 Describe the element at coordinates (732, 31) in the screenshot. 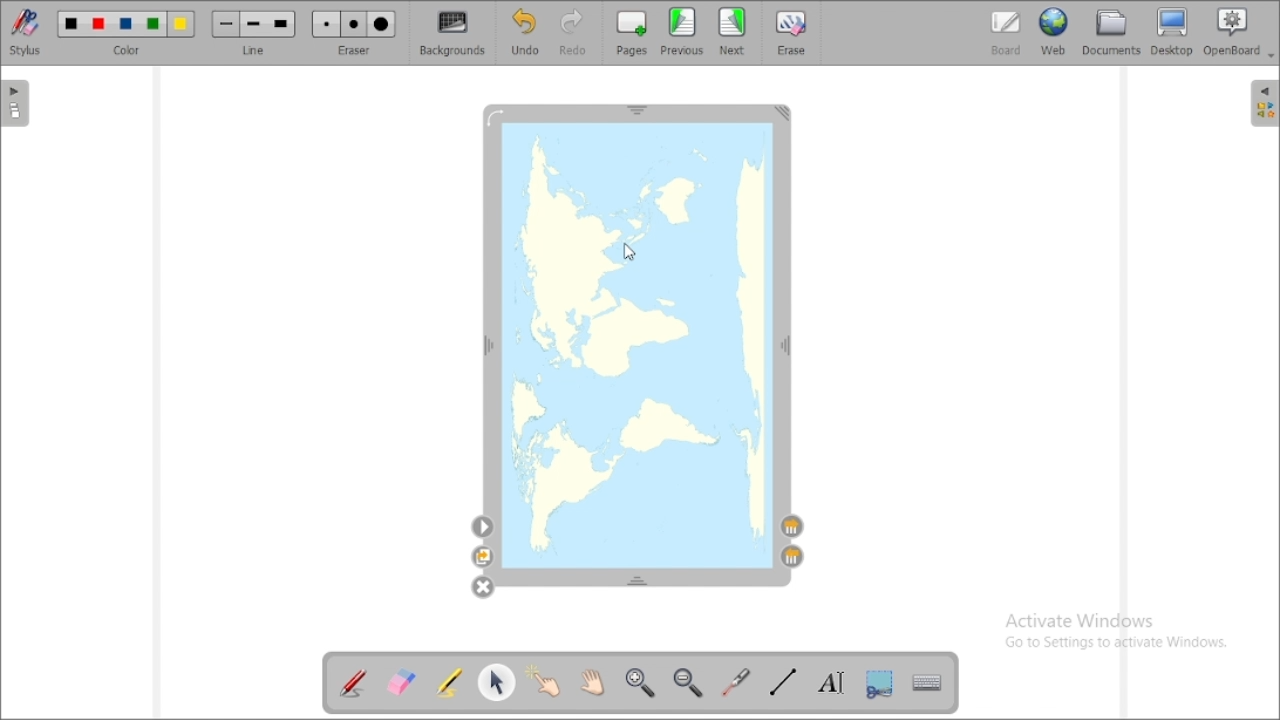

I see `next` at that location.